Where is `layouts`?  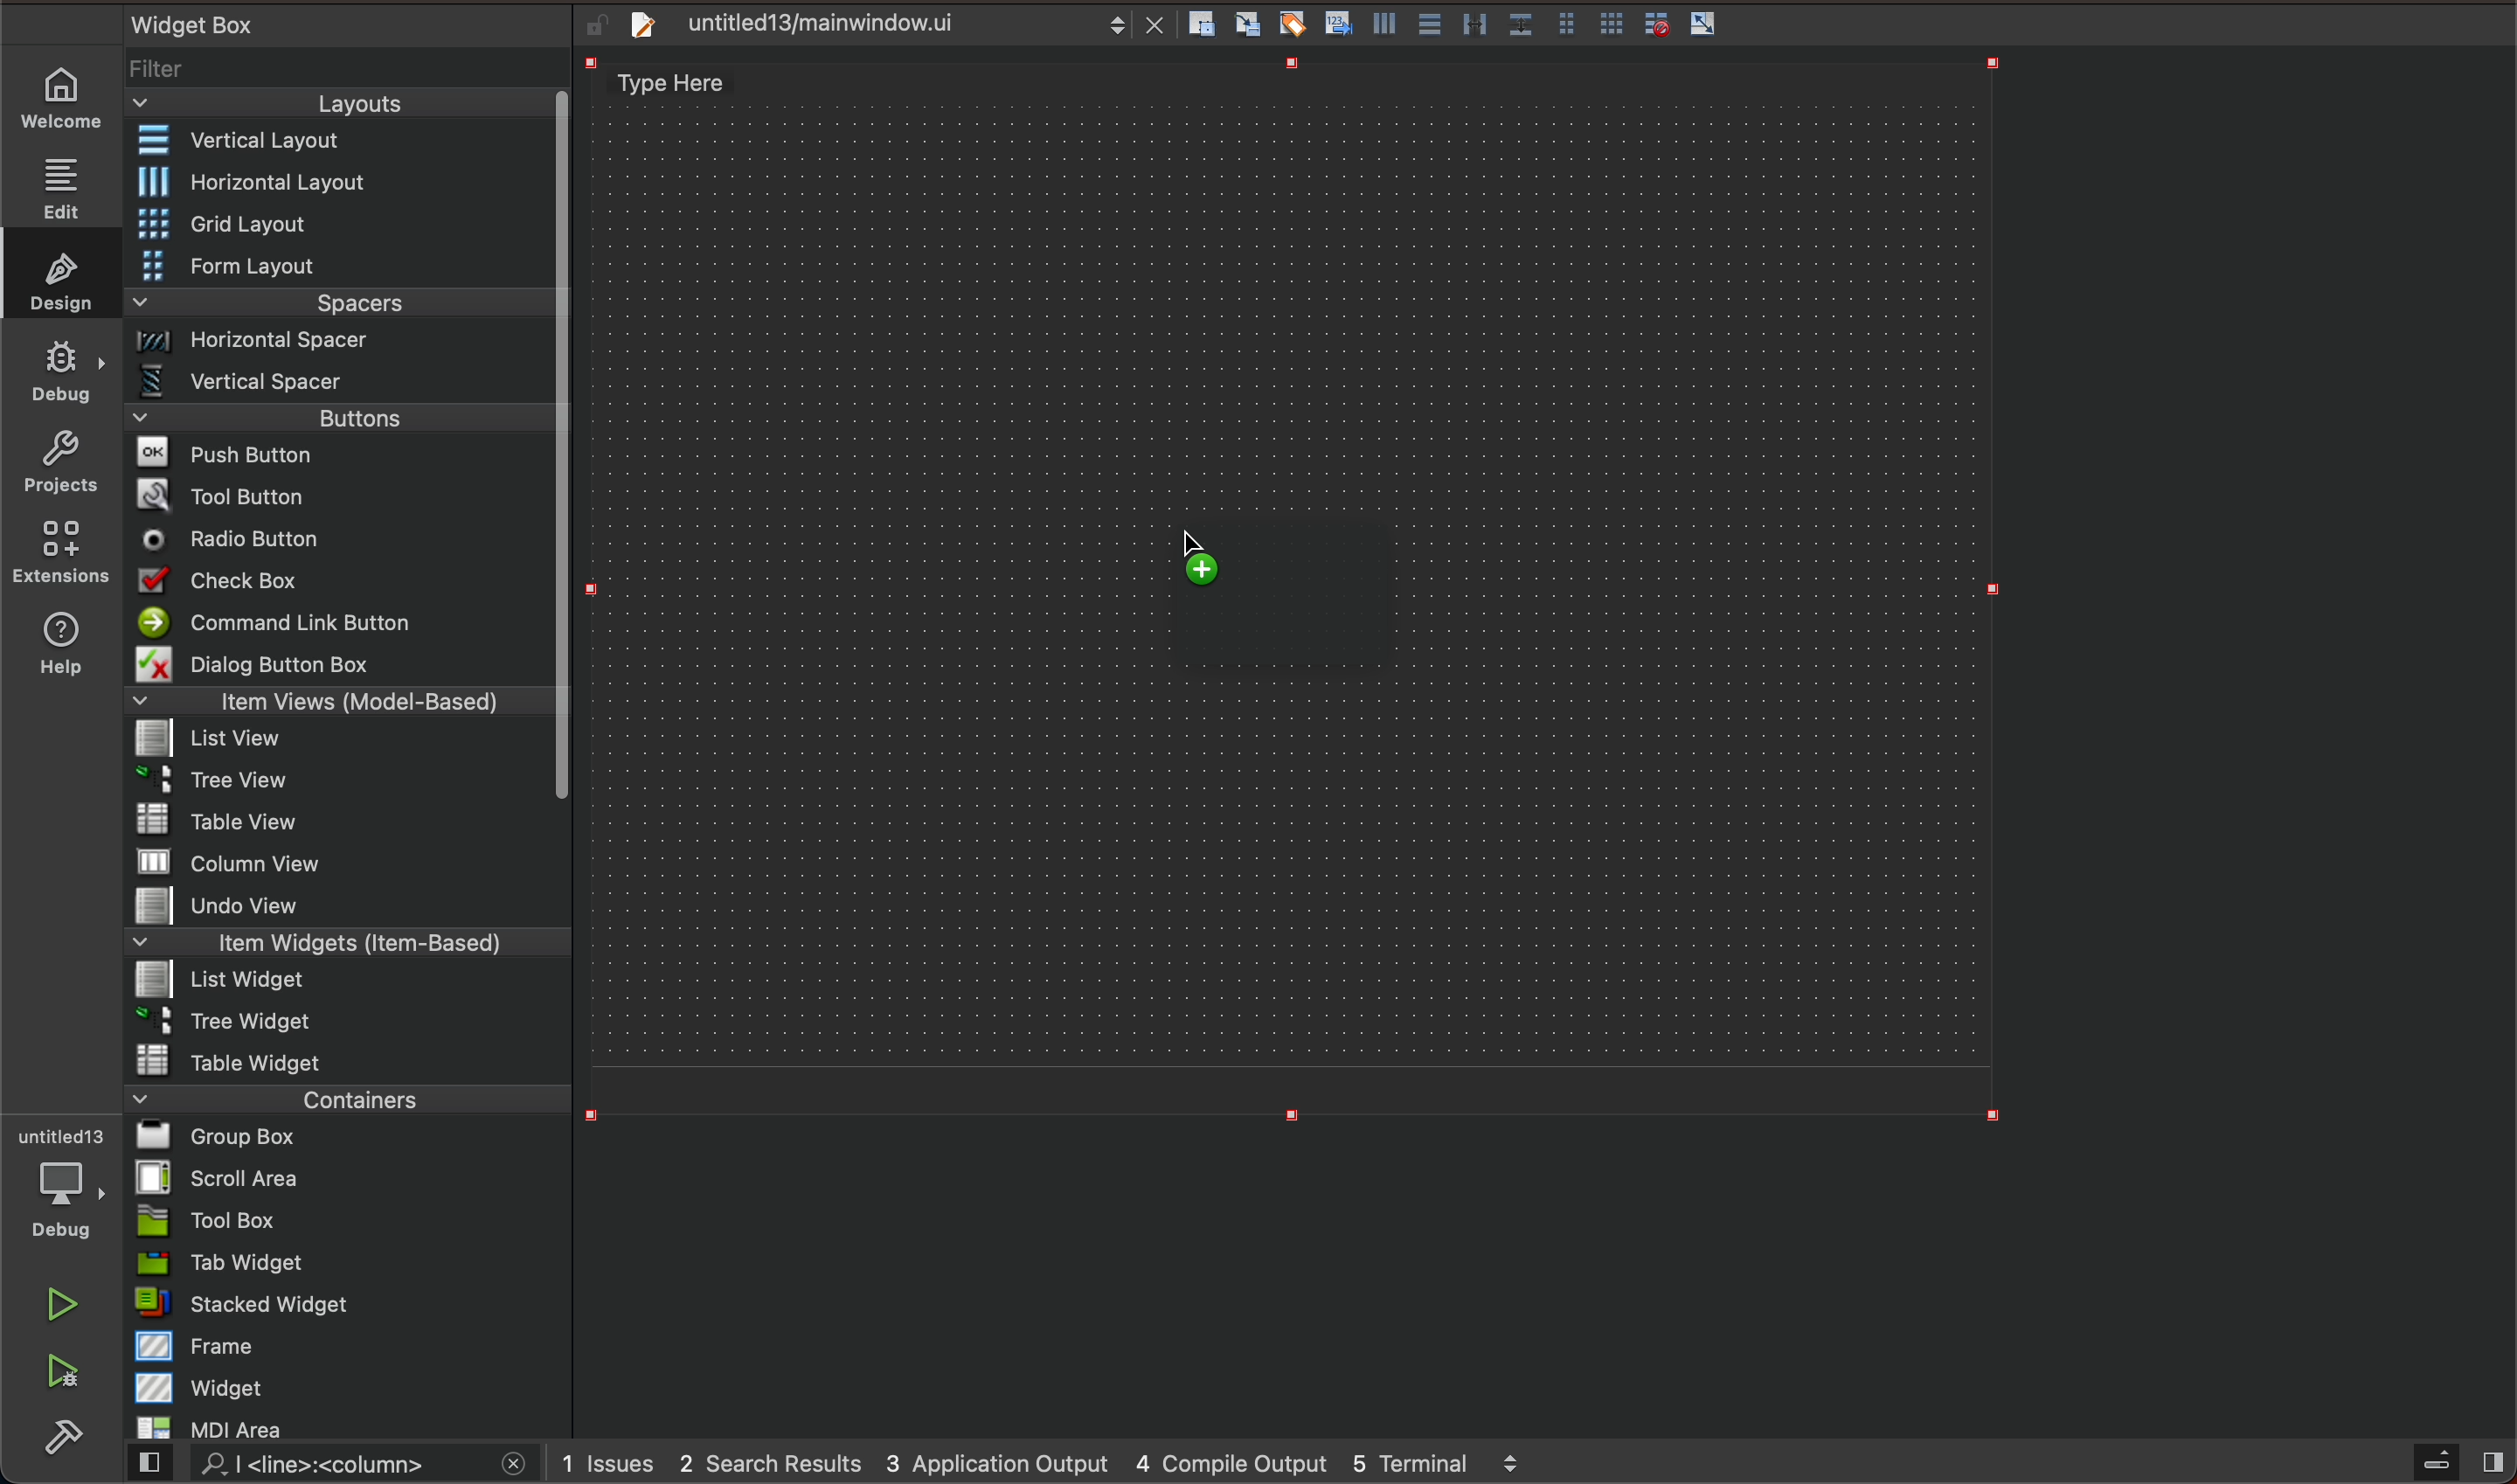 layouts is located at coordinates (348, 103).